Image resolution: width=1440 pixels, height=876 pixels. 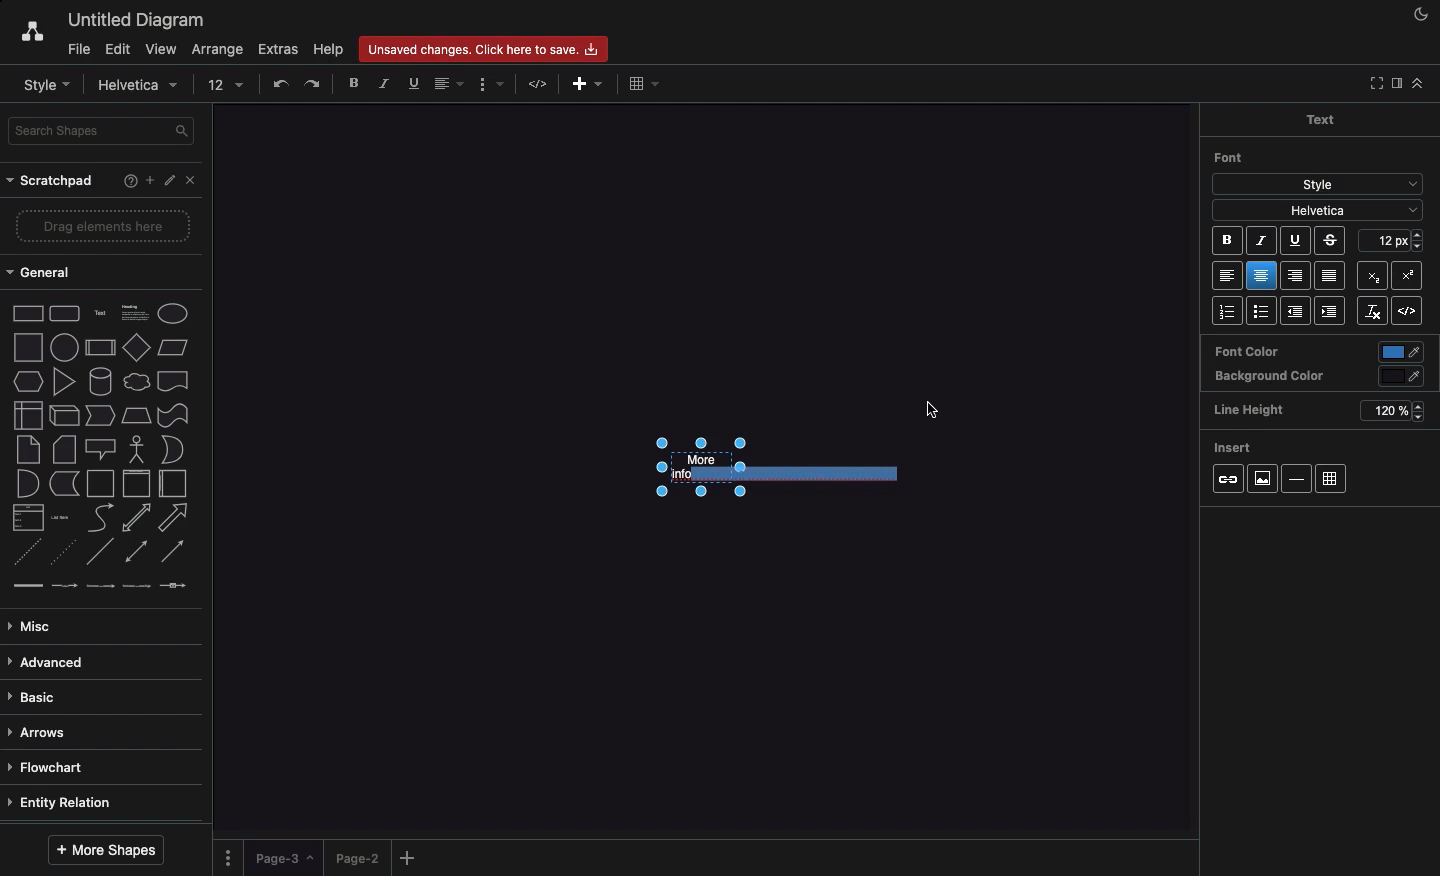 What do you see at coordinates (173, 314) in the screenshot?
I see `Ellipse` at bounding box center [173, 314].